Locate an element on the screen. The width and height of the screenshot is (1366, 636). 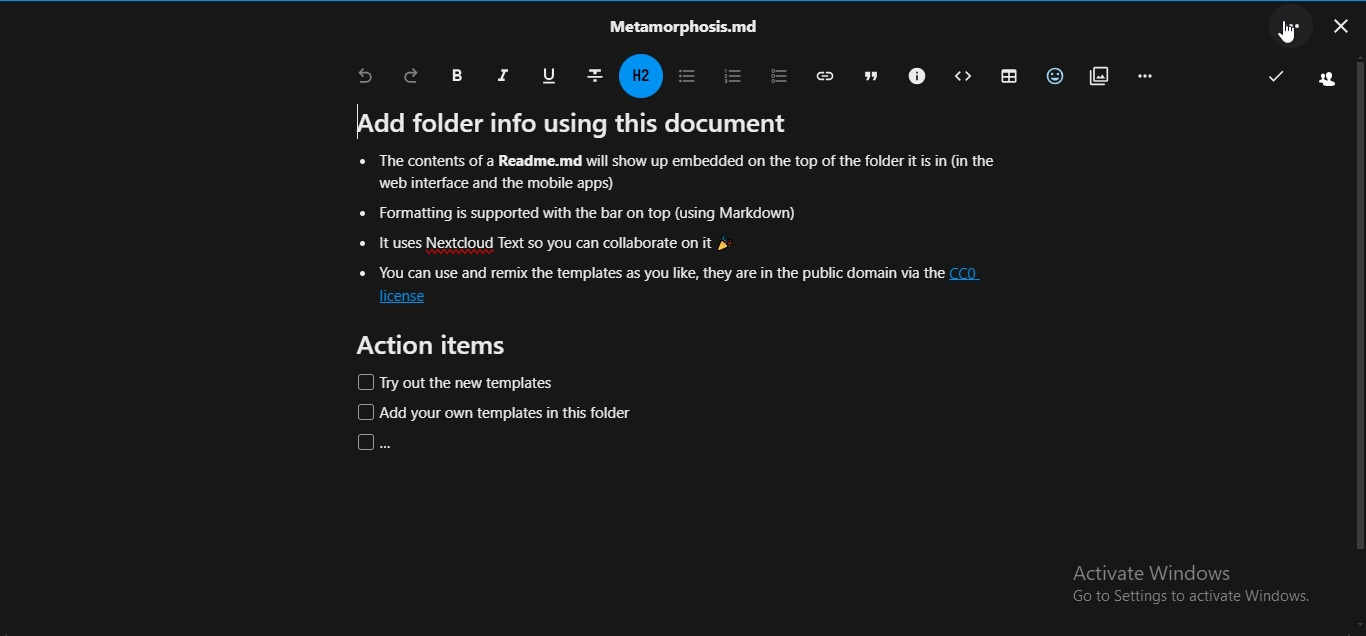
Scrollbar is located at coordinates (1357, 333).